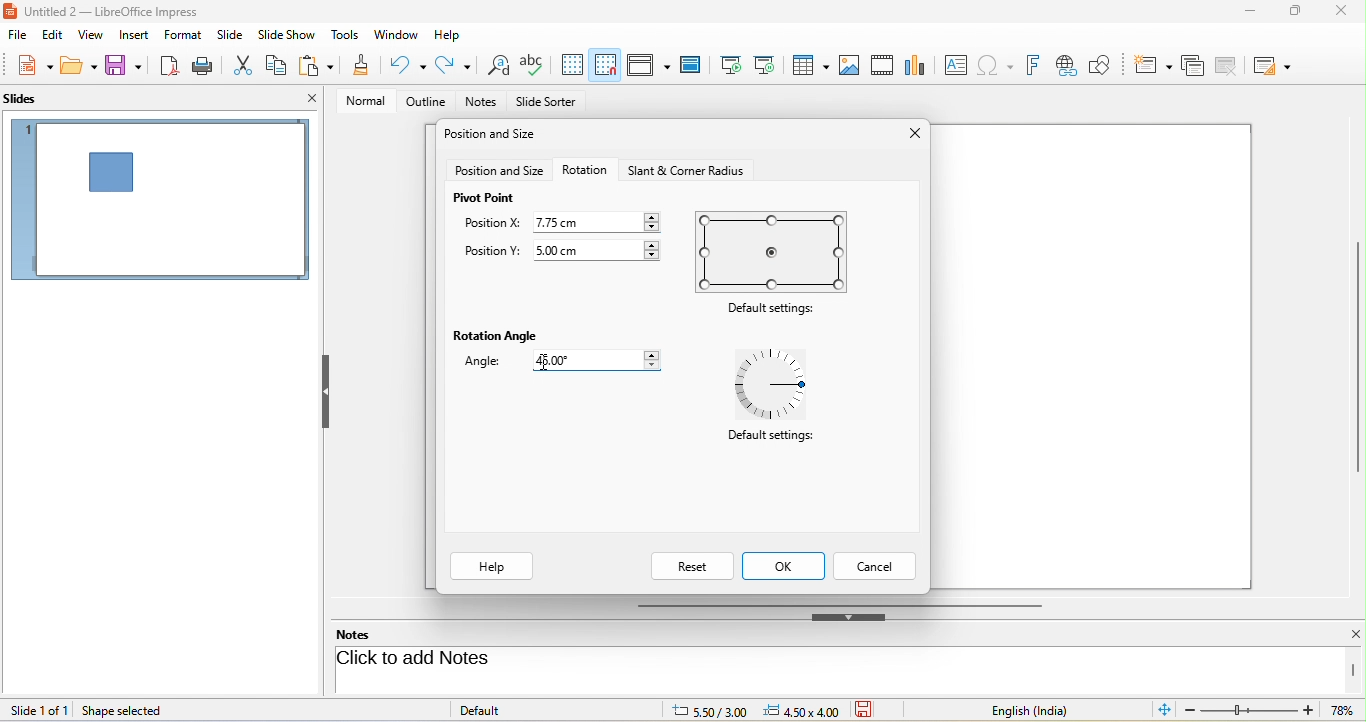 The image size is (1366, 722). I want to click on redo, so click(453, 66).